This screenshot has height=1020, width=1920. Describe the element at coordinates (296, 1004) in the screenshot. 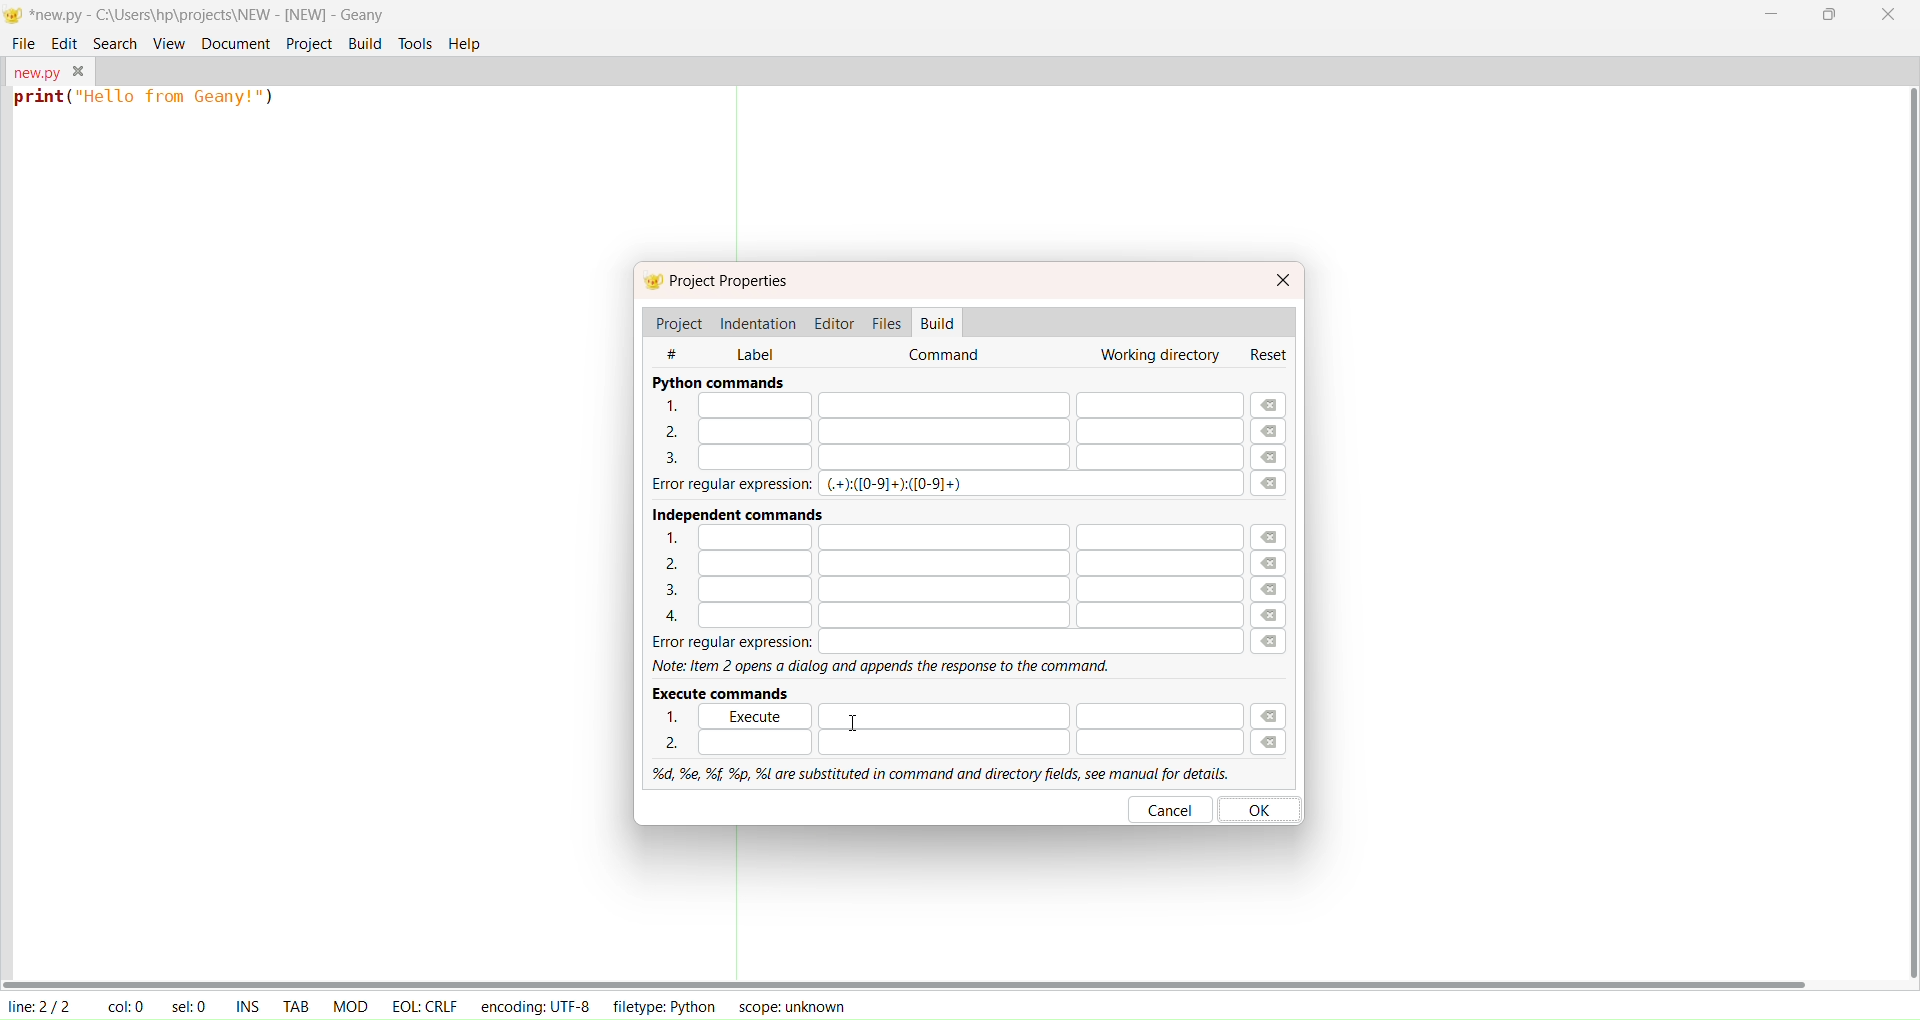

I see `TAB` at that location.